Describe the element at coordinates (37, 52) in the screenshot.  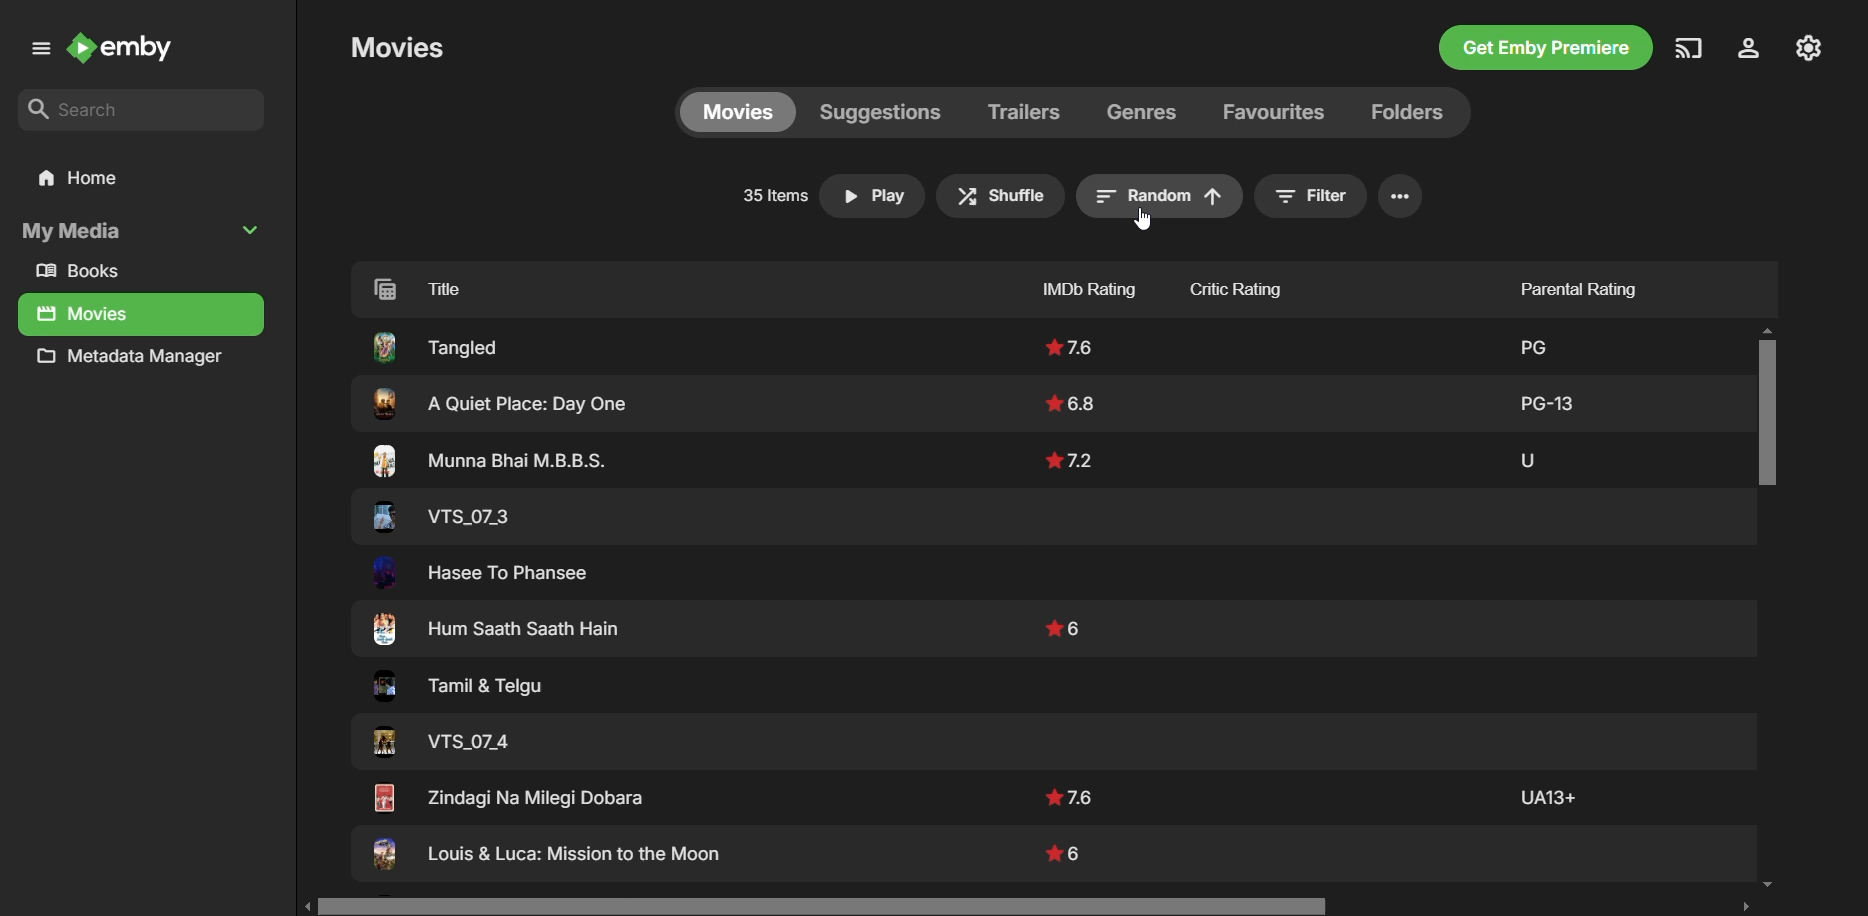
I see `Expand/Collapse` at that location.